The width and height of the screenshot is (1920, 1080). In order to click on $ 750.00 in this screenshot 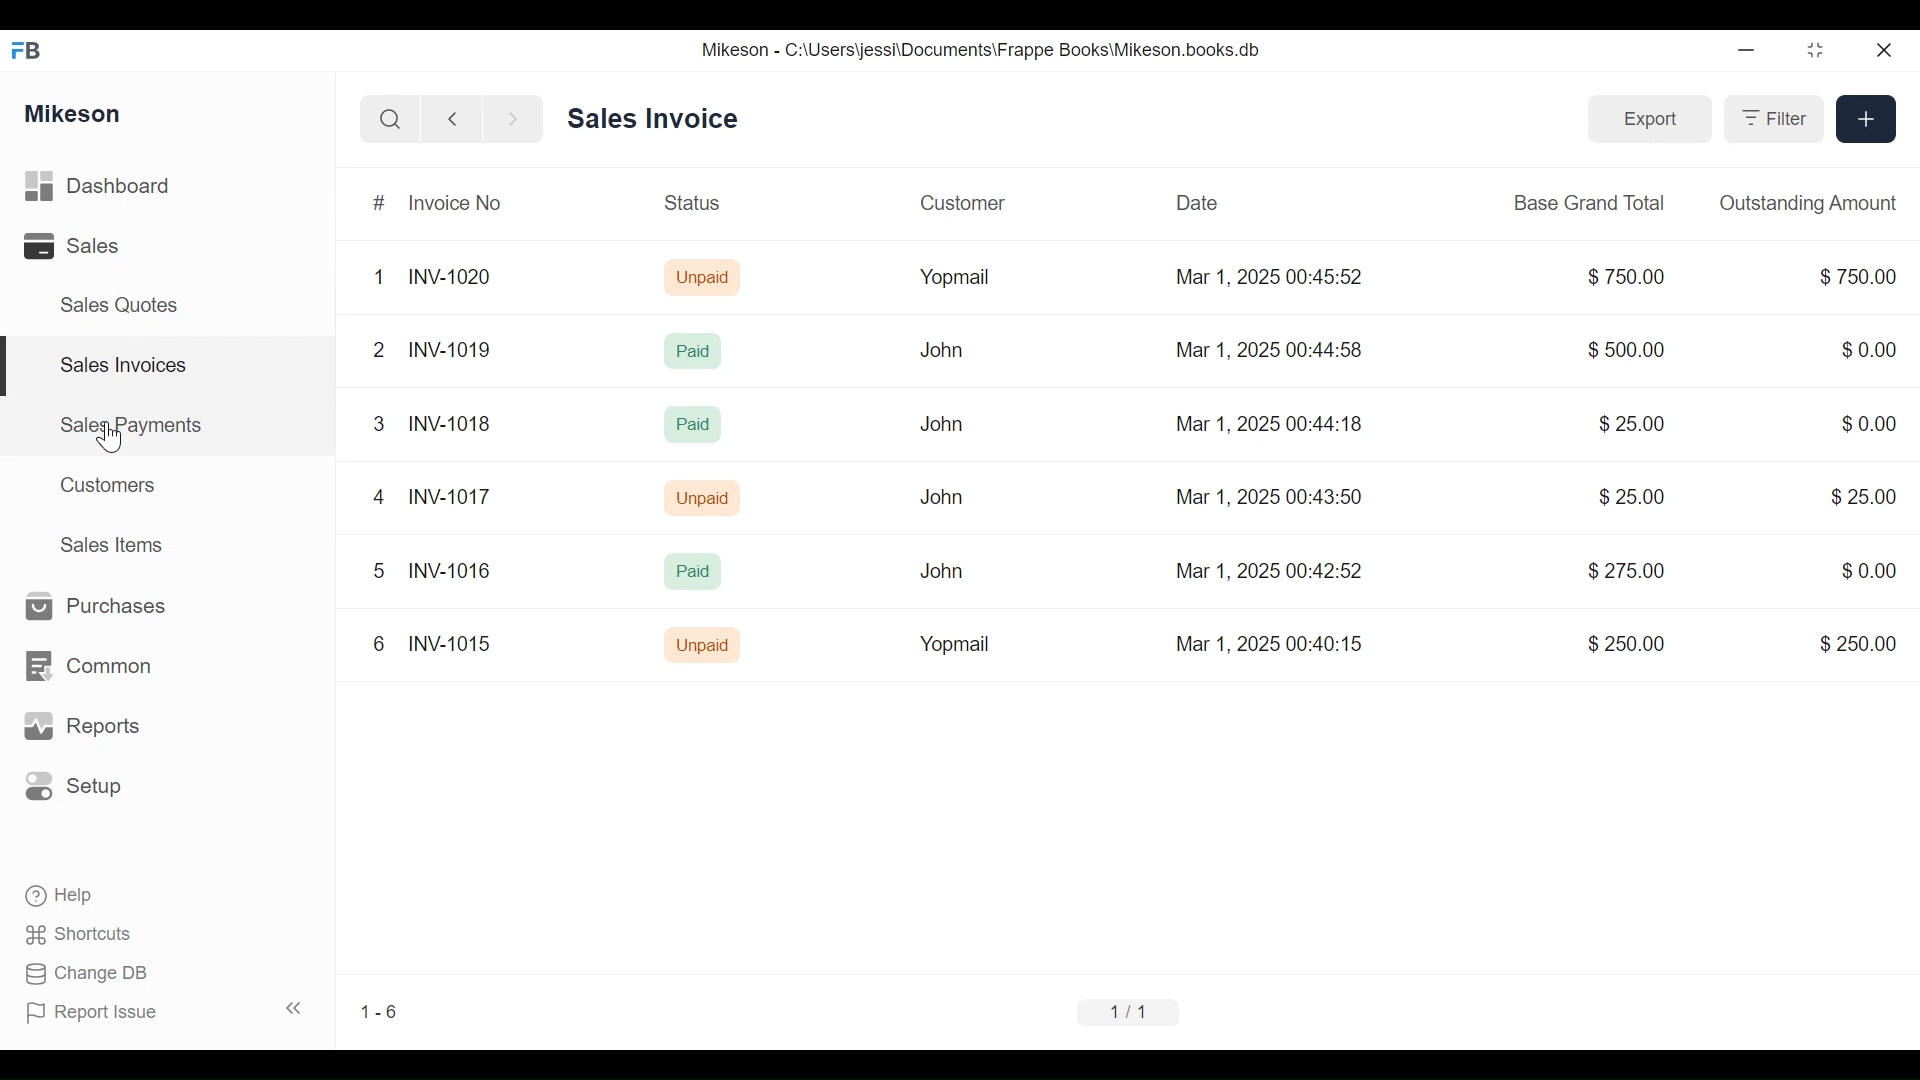, I will do `click(1621, 278)`.